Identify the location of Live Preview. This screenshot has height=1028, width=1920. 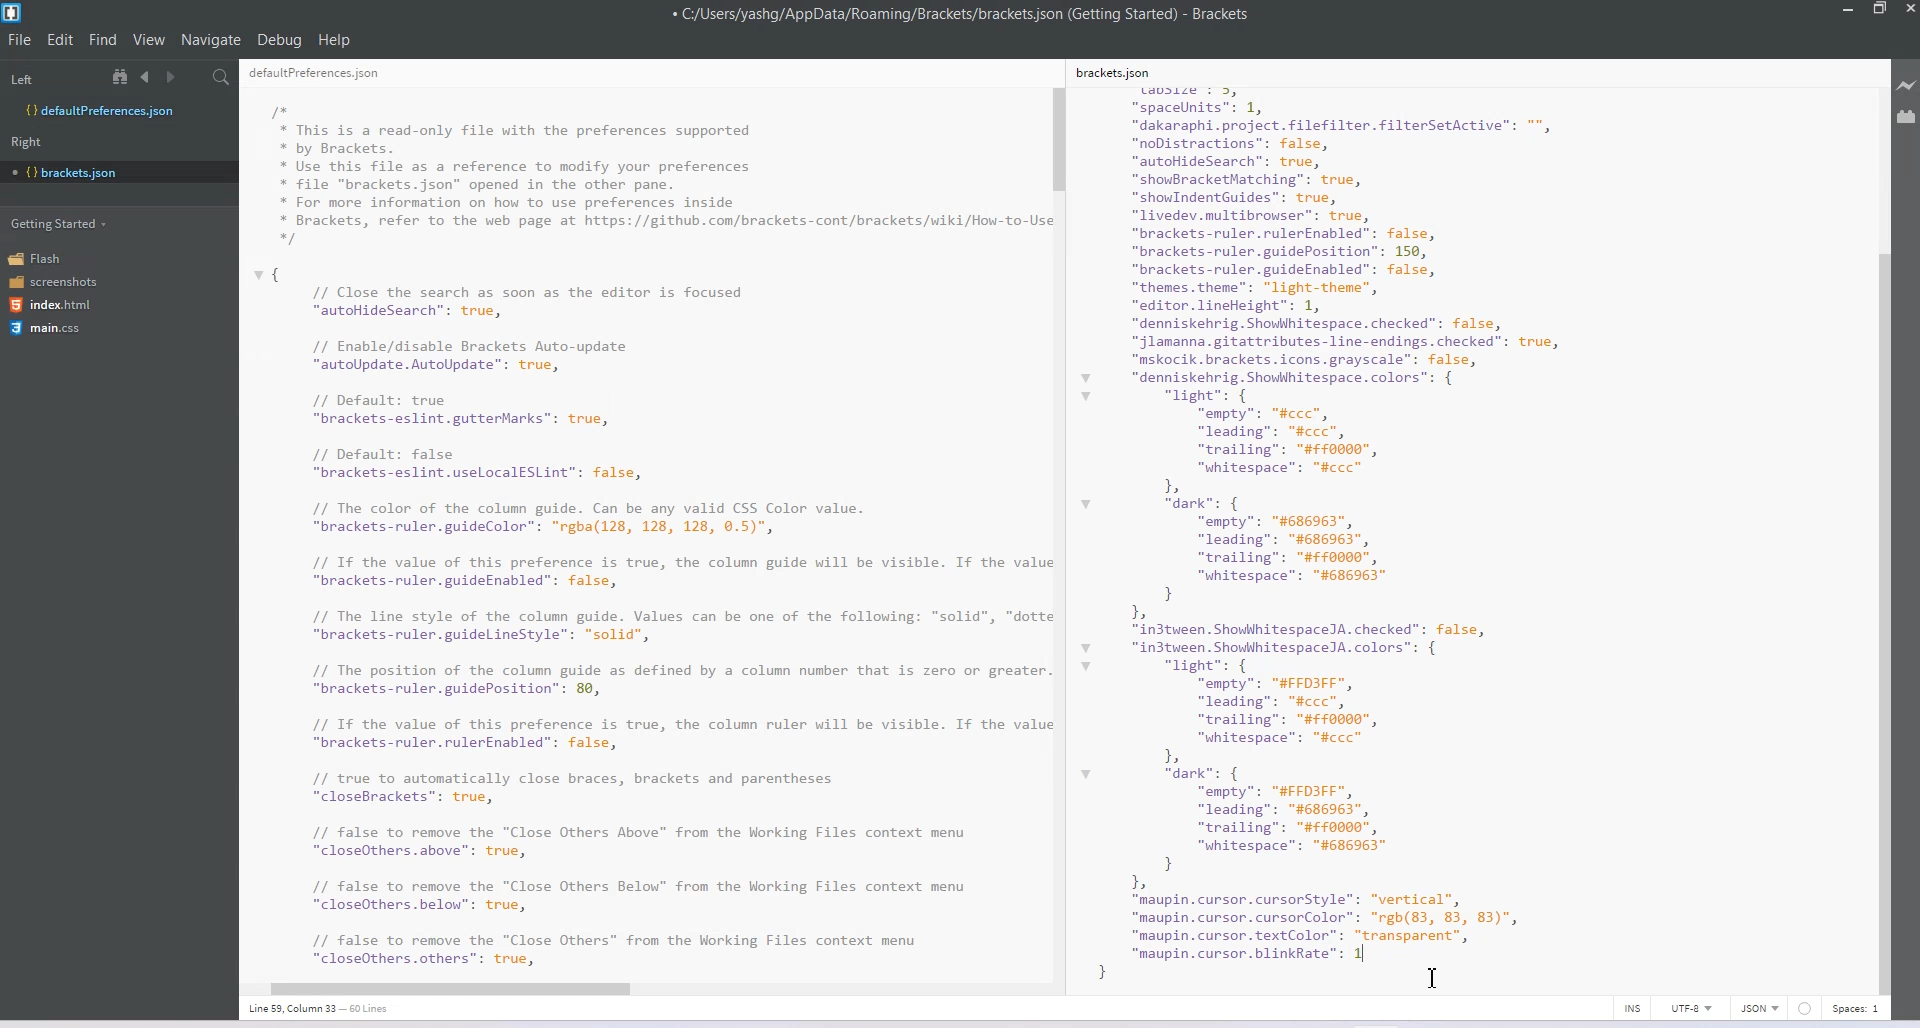
(1907, 86).